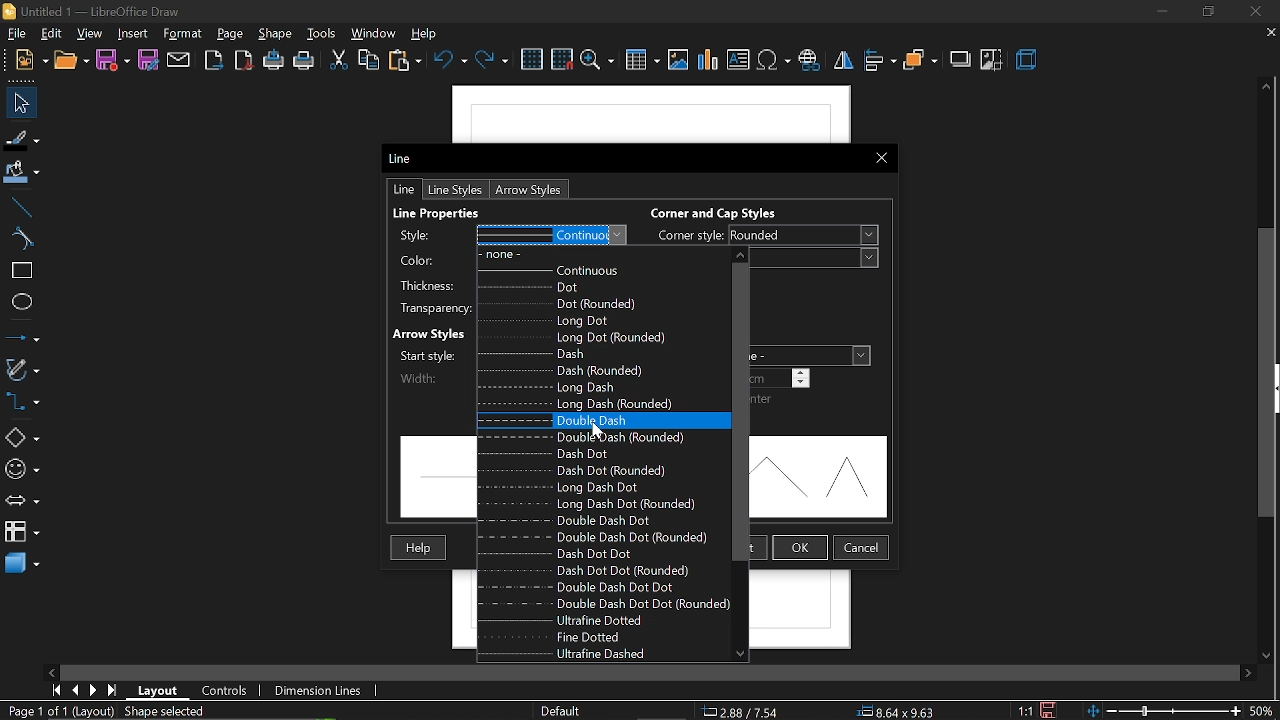 The height and width of the screenshot is (720, 1280). Describe the element at coordinates (114, 691) in the screenshot. I see `go to last page` at that location.